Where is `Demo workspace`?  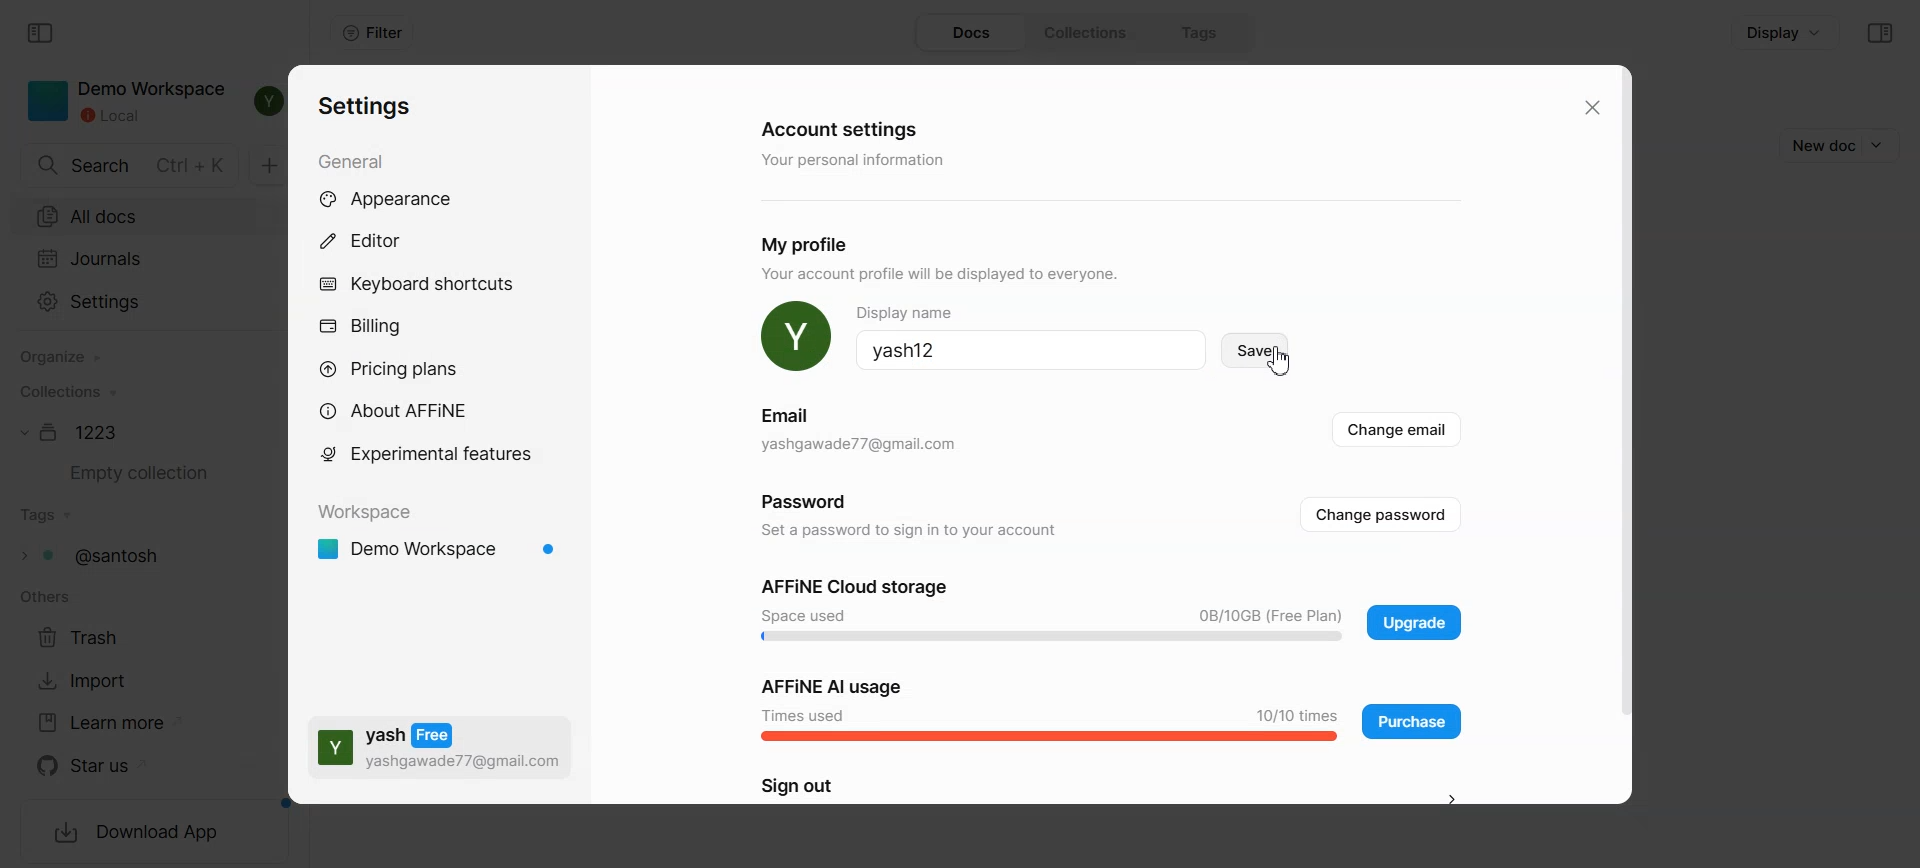
Demo workspace is located at coordinates (440, 551).